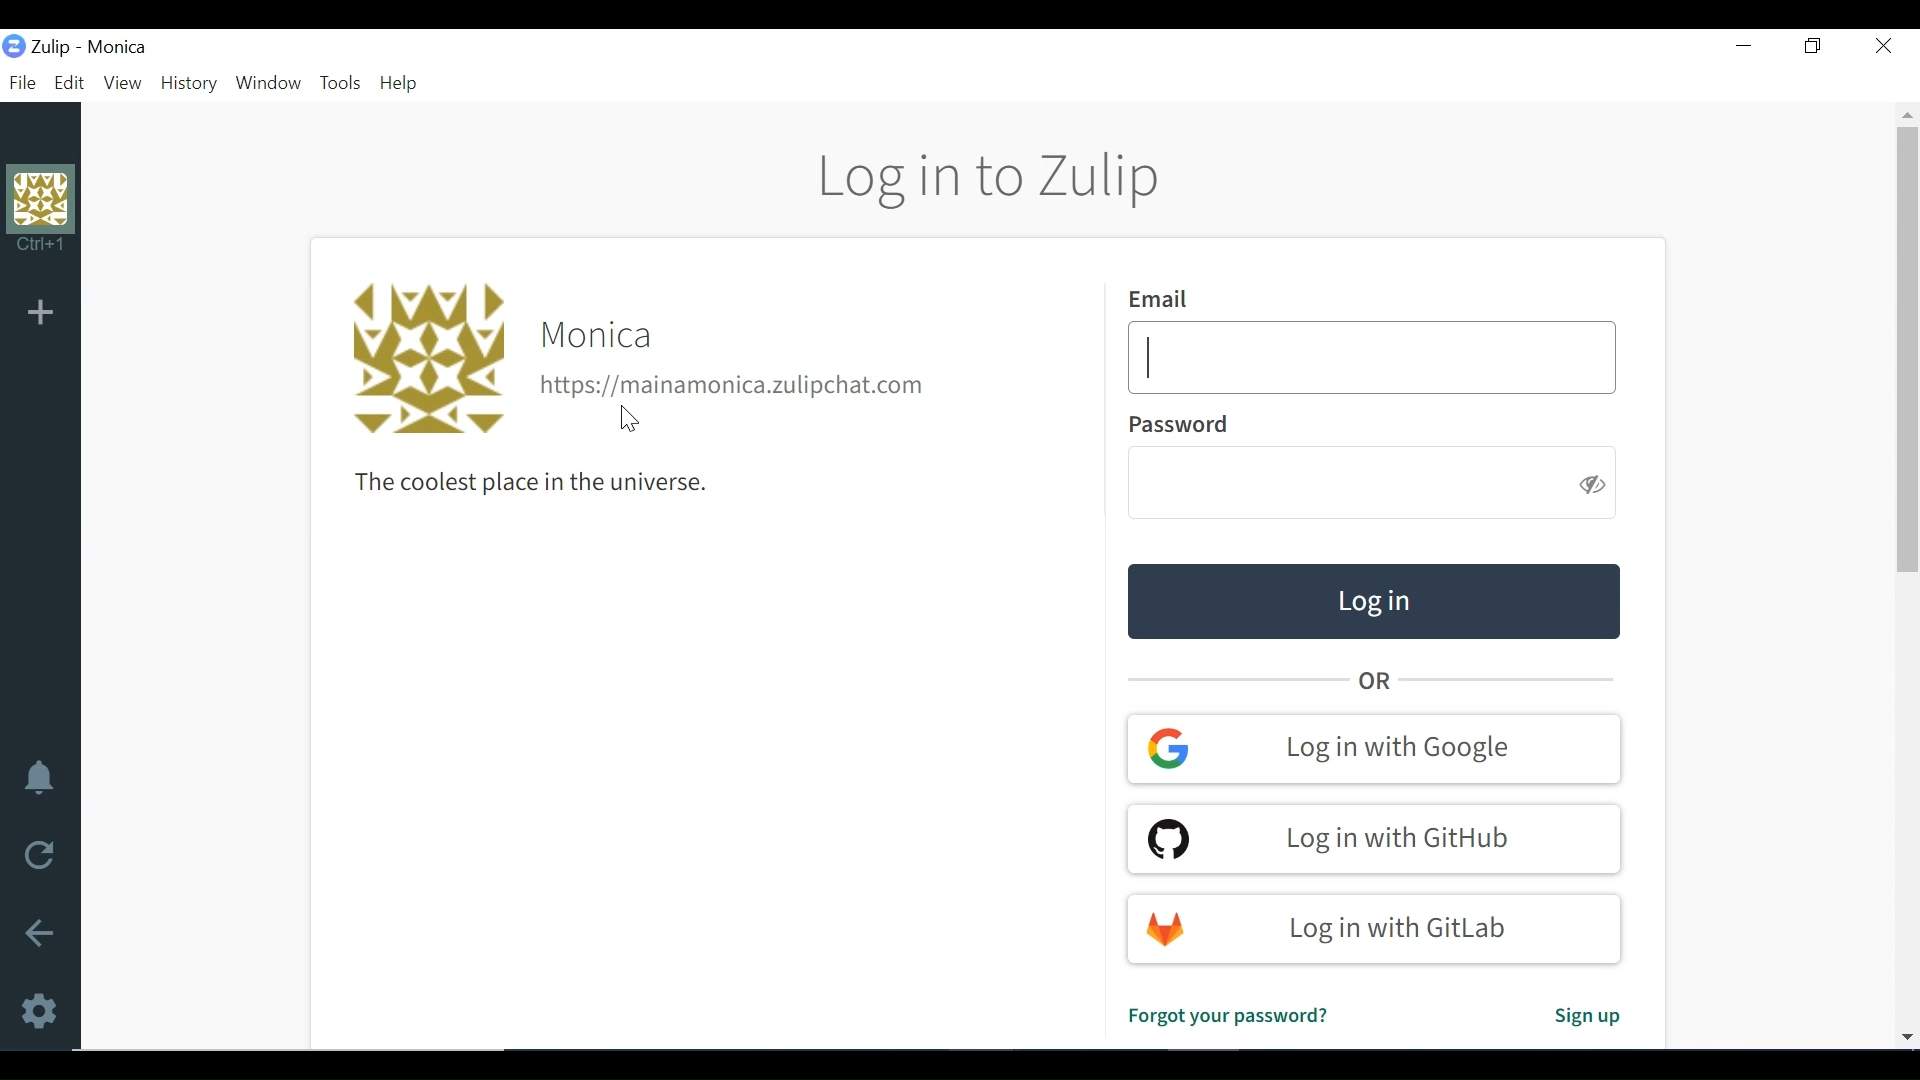 This screenshot has height=1080, width=1920. Describe the element at coordinates (425, 359) in the screenshot. I see `Profile photo` at that location.